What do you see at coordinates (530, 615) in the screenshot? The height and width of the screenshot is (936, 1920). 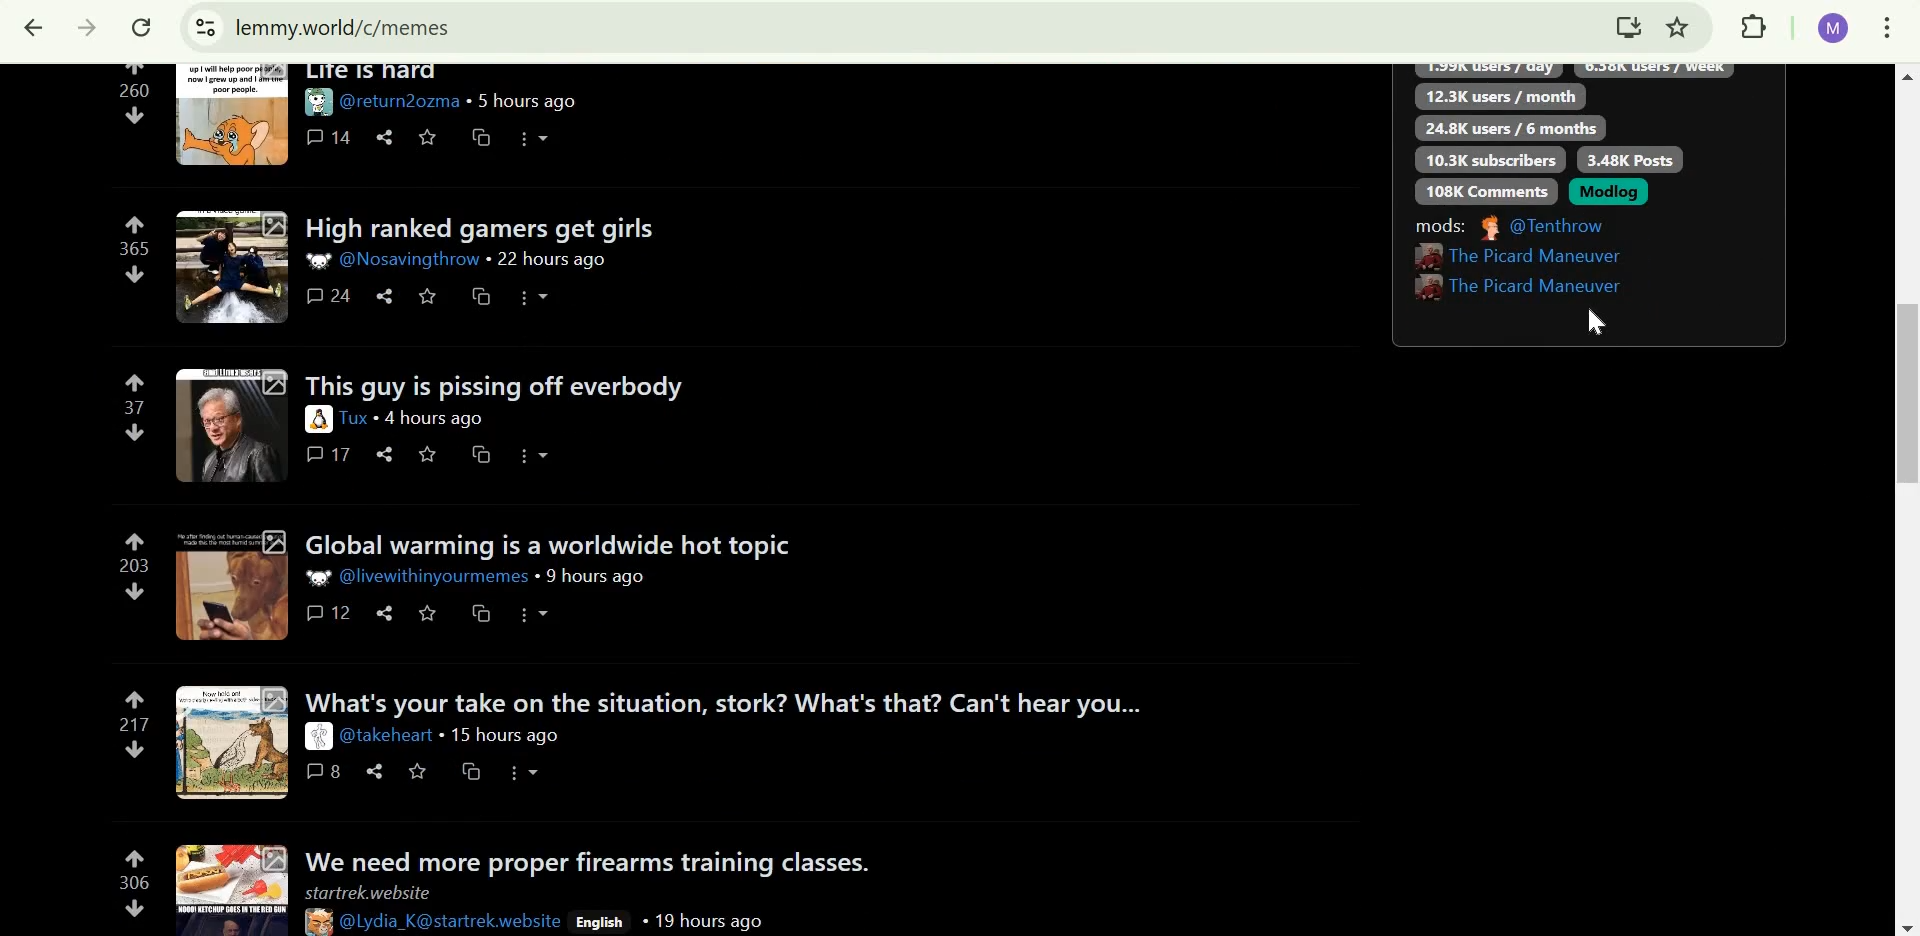 I see `icons` at bounding box center [530, 615].